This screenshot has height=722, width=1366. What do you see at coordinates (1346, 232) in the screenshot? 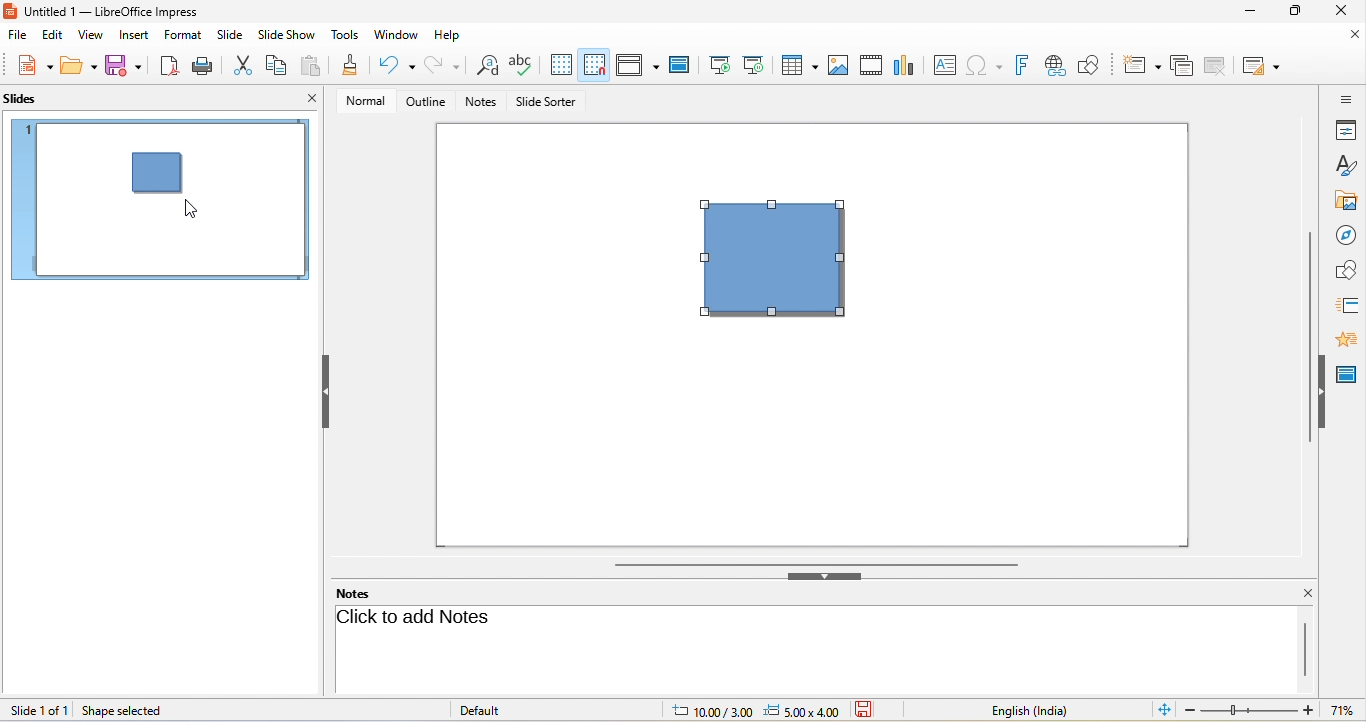
I see `navigator` at bounding box center [1346, 232].